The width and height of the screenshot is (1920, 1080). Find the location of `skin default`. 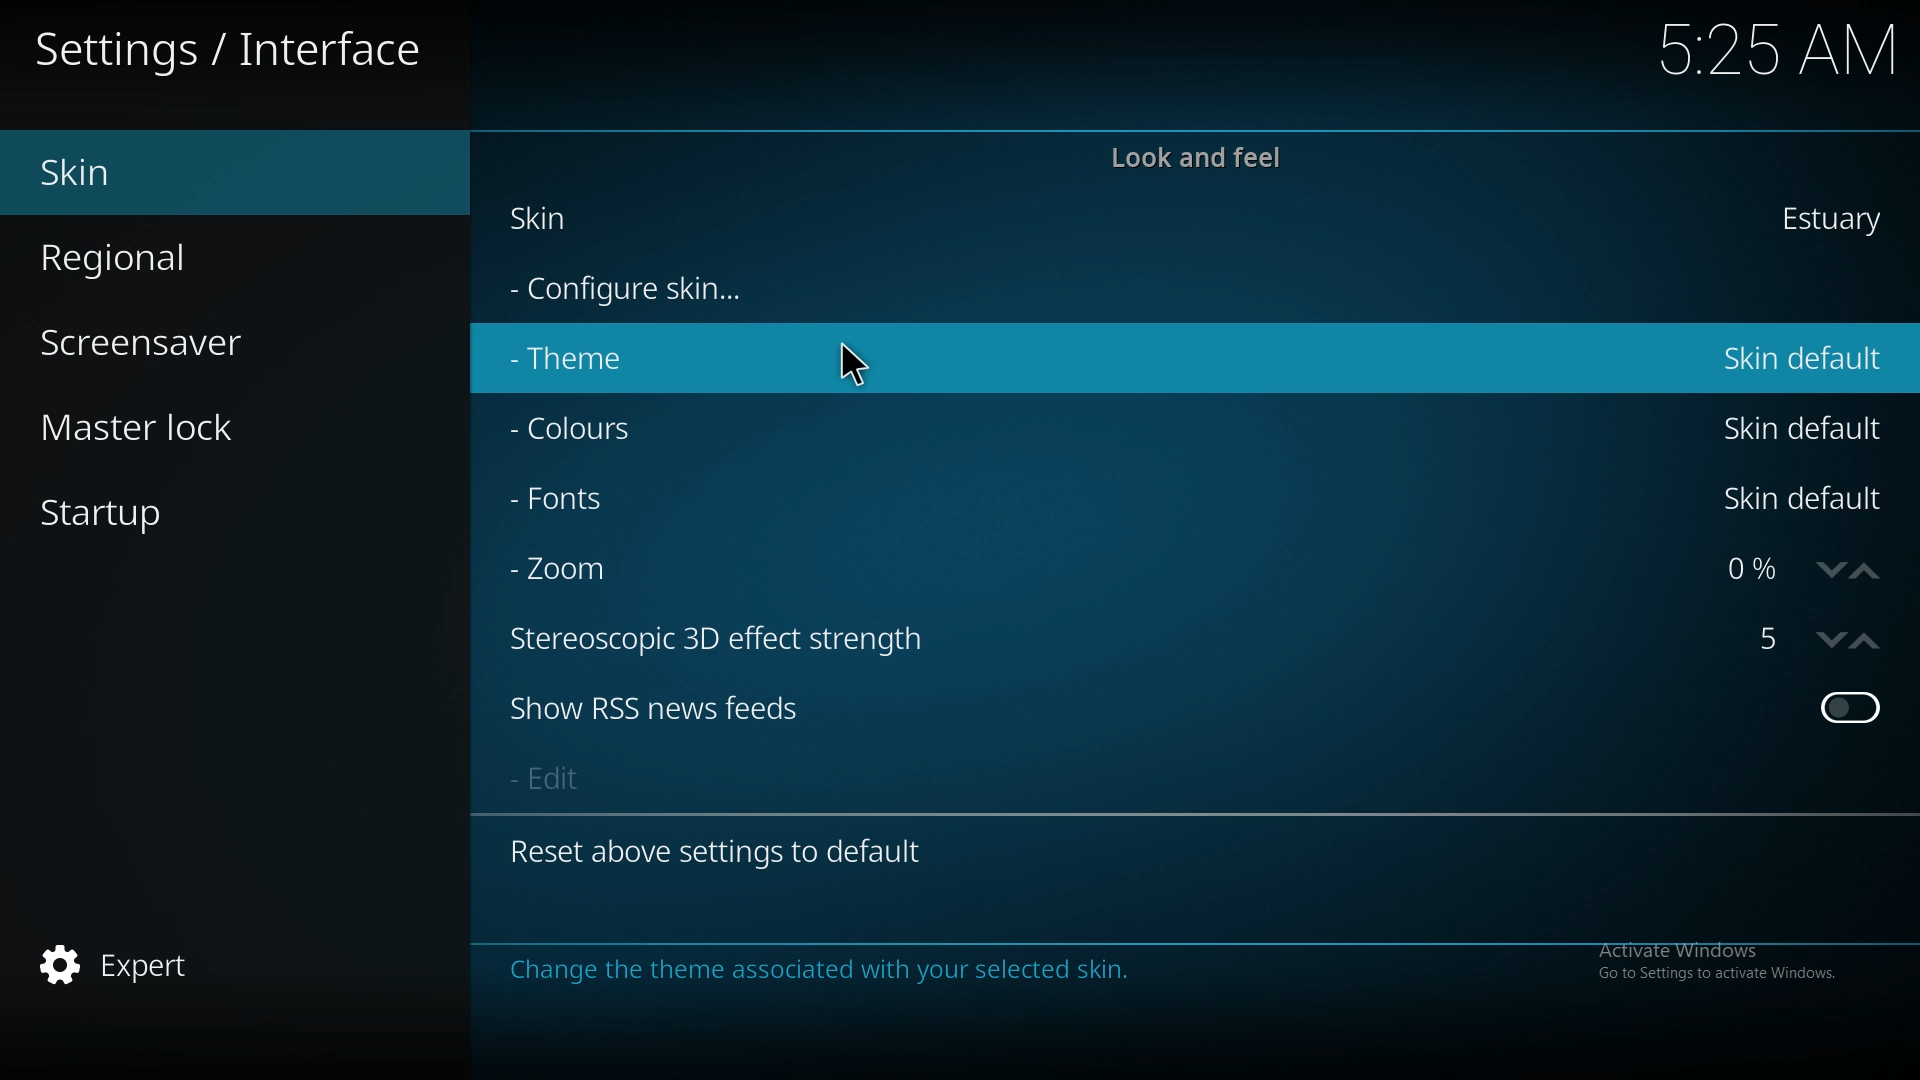

skin default is located at coordinates (1806, 498).